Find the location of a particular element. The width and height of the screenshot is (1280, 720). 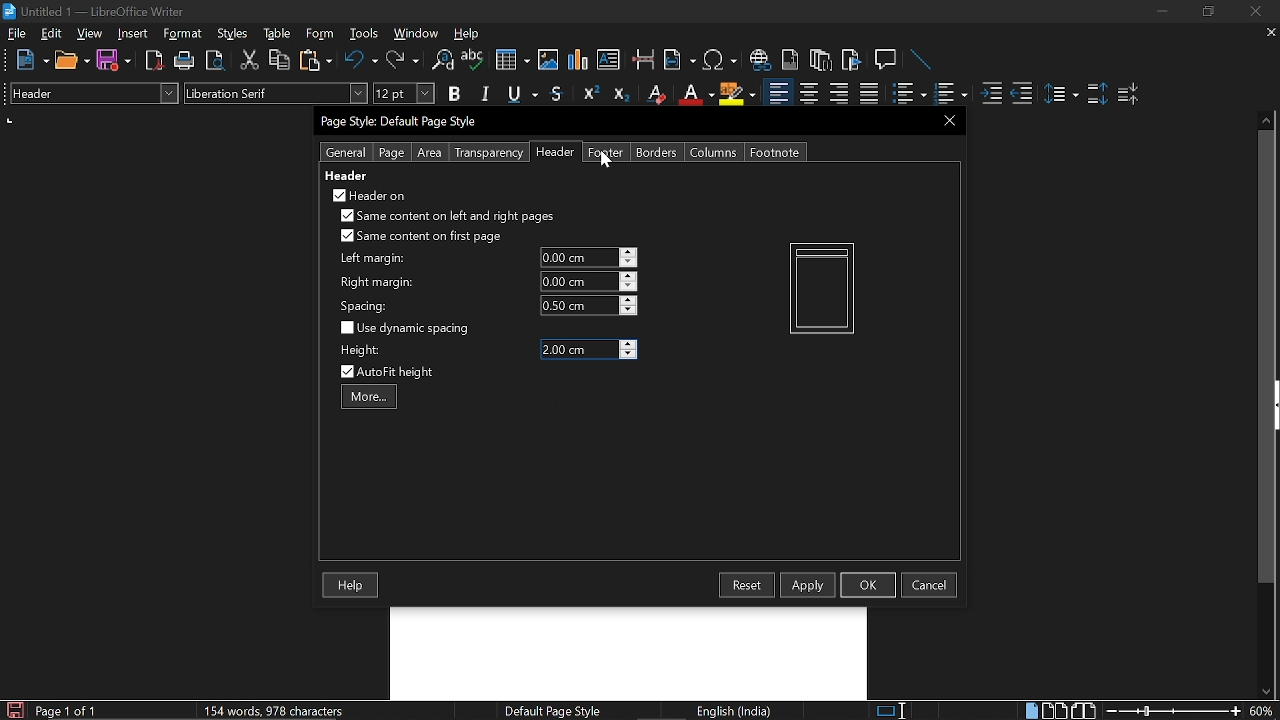

Paragraph style is located at coordinates (91, 93).